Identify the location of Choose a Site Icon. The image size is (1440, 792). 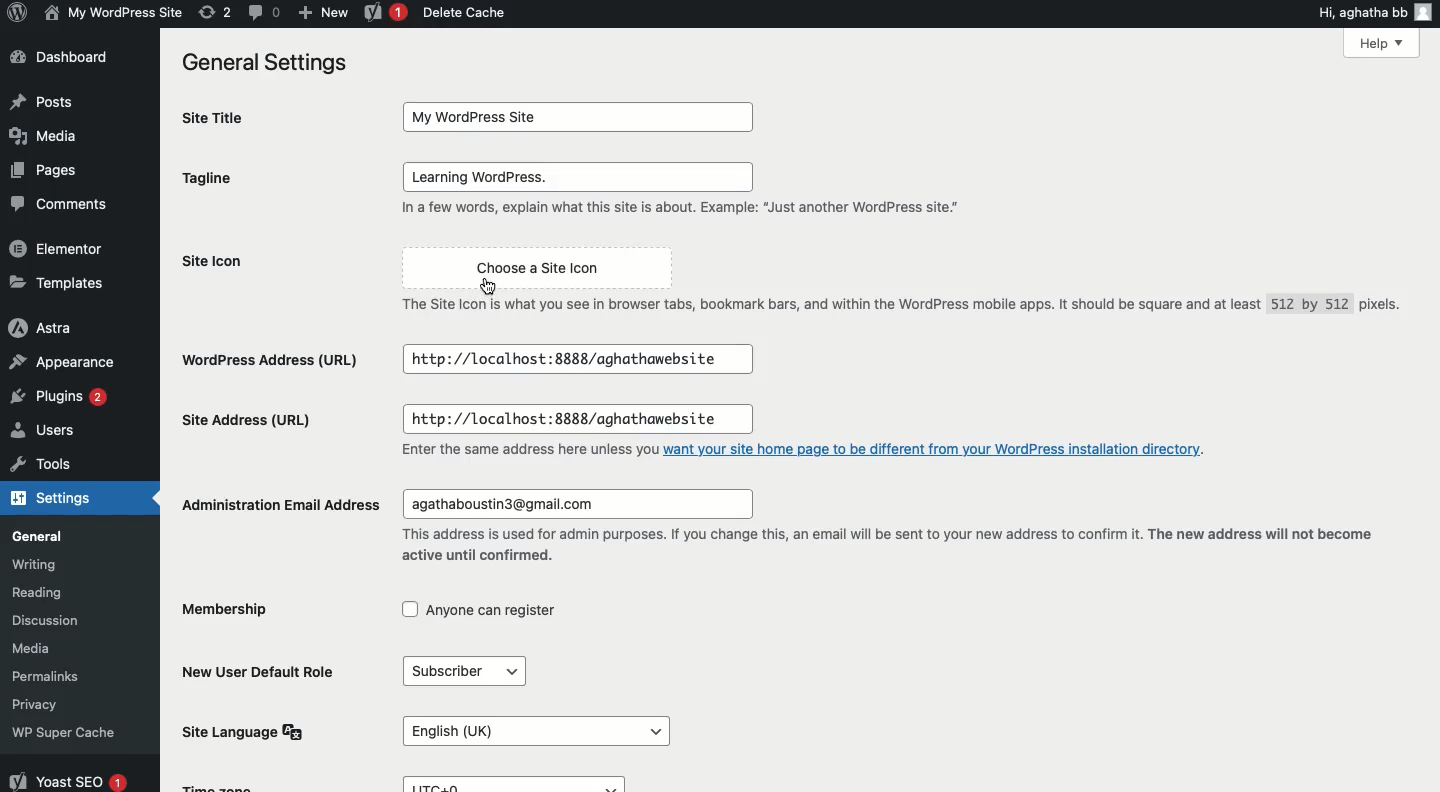
(533, 262).